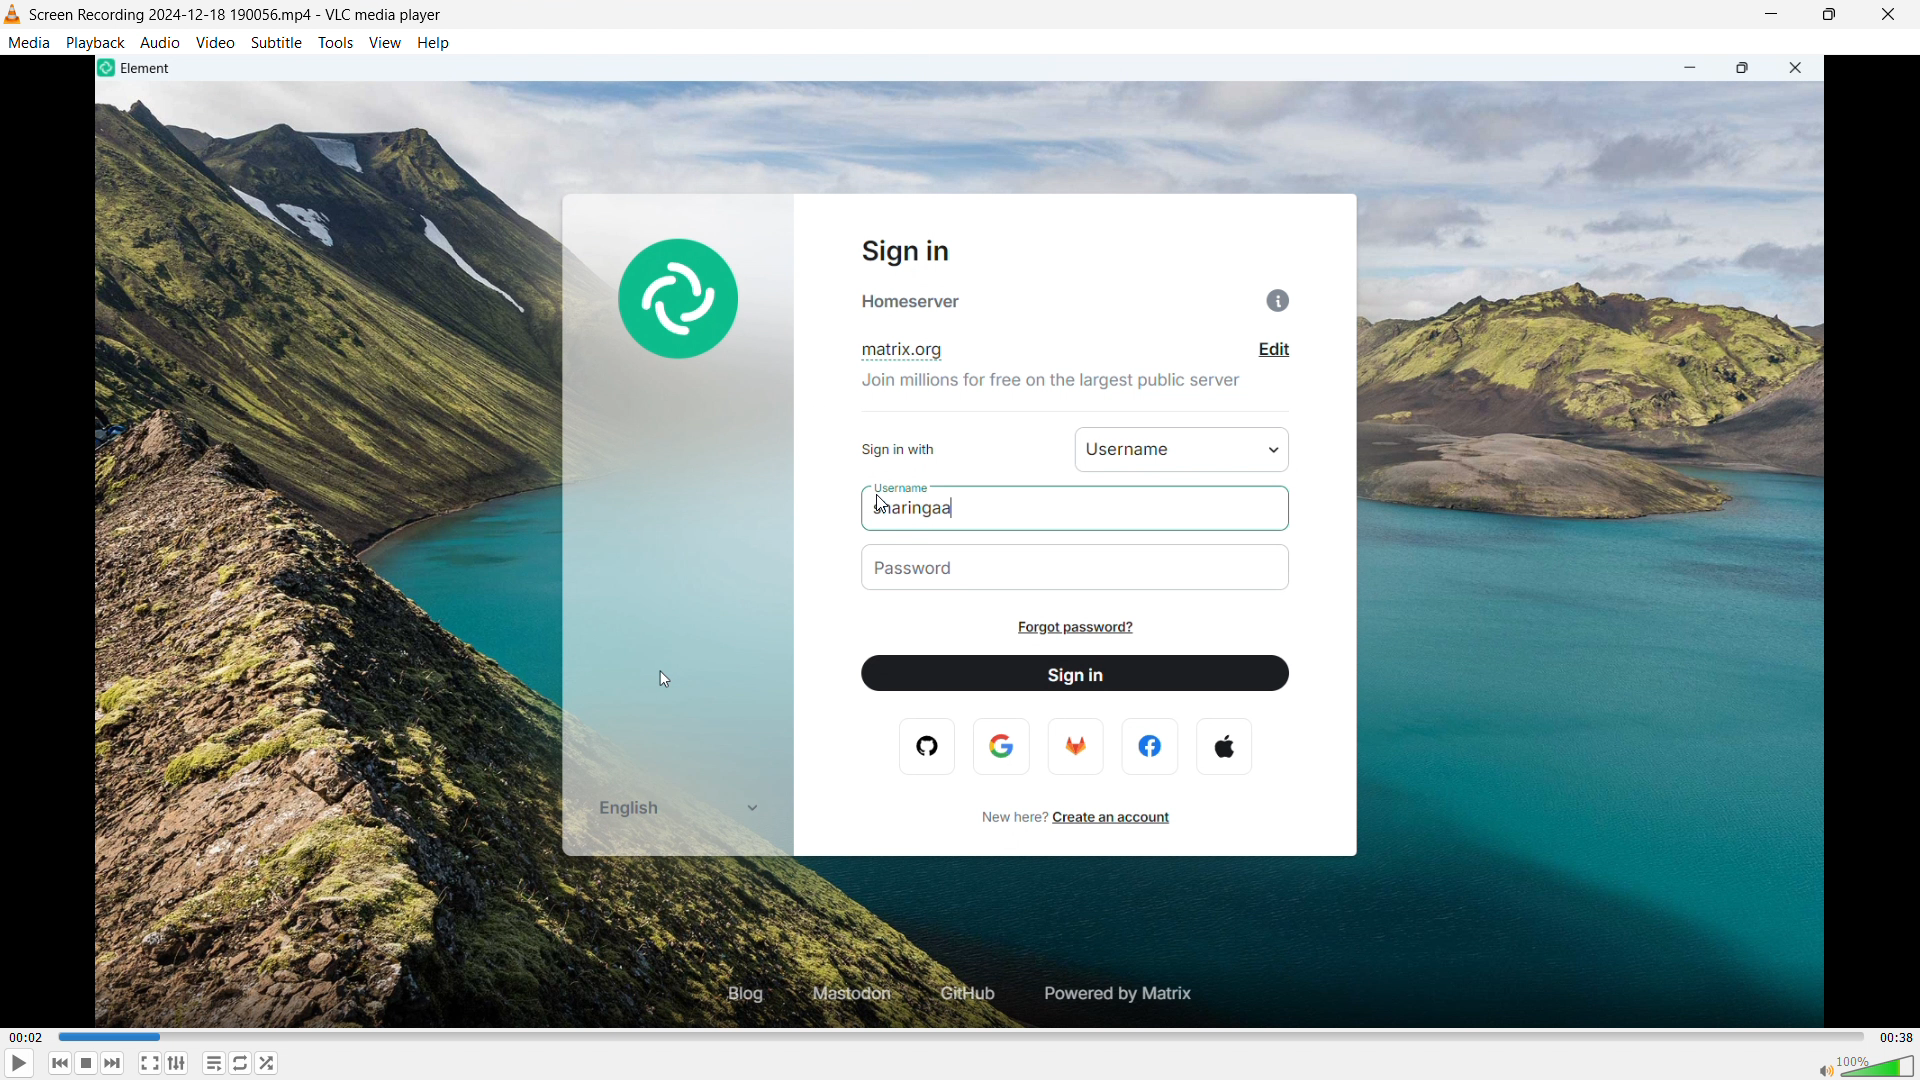  I want to click on tools, so click(336, 43).